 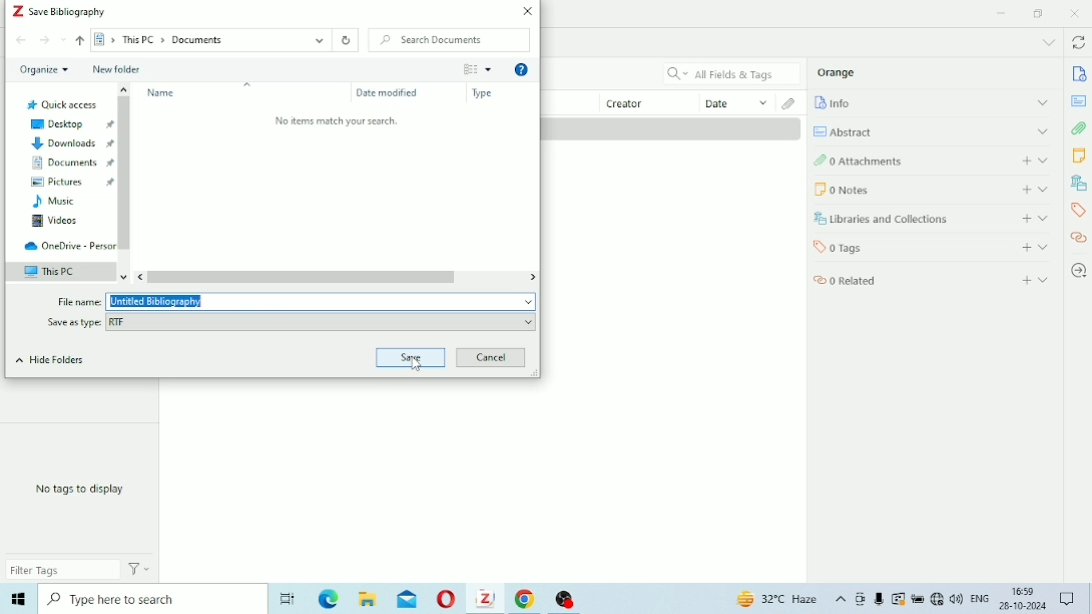 I want to click on Close, so click(x=528, y=11).